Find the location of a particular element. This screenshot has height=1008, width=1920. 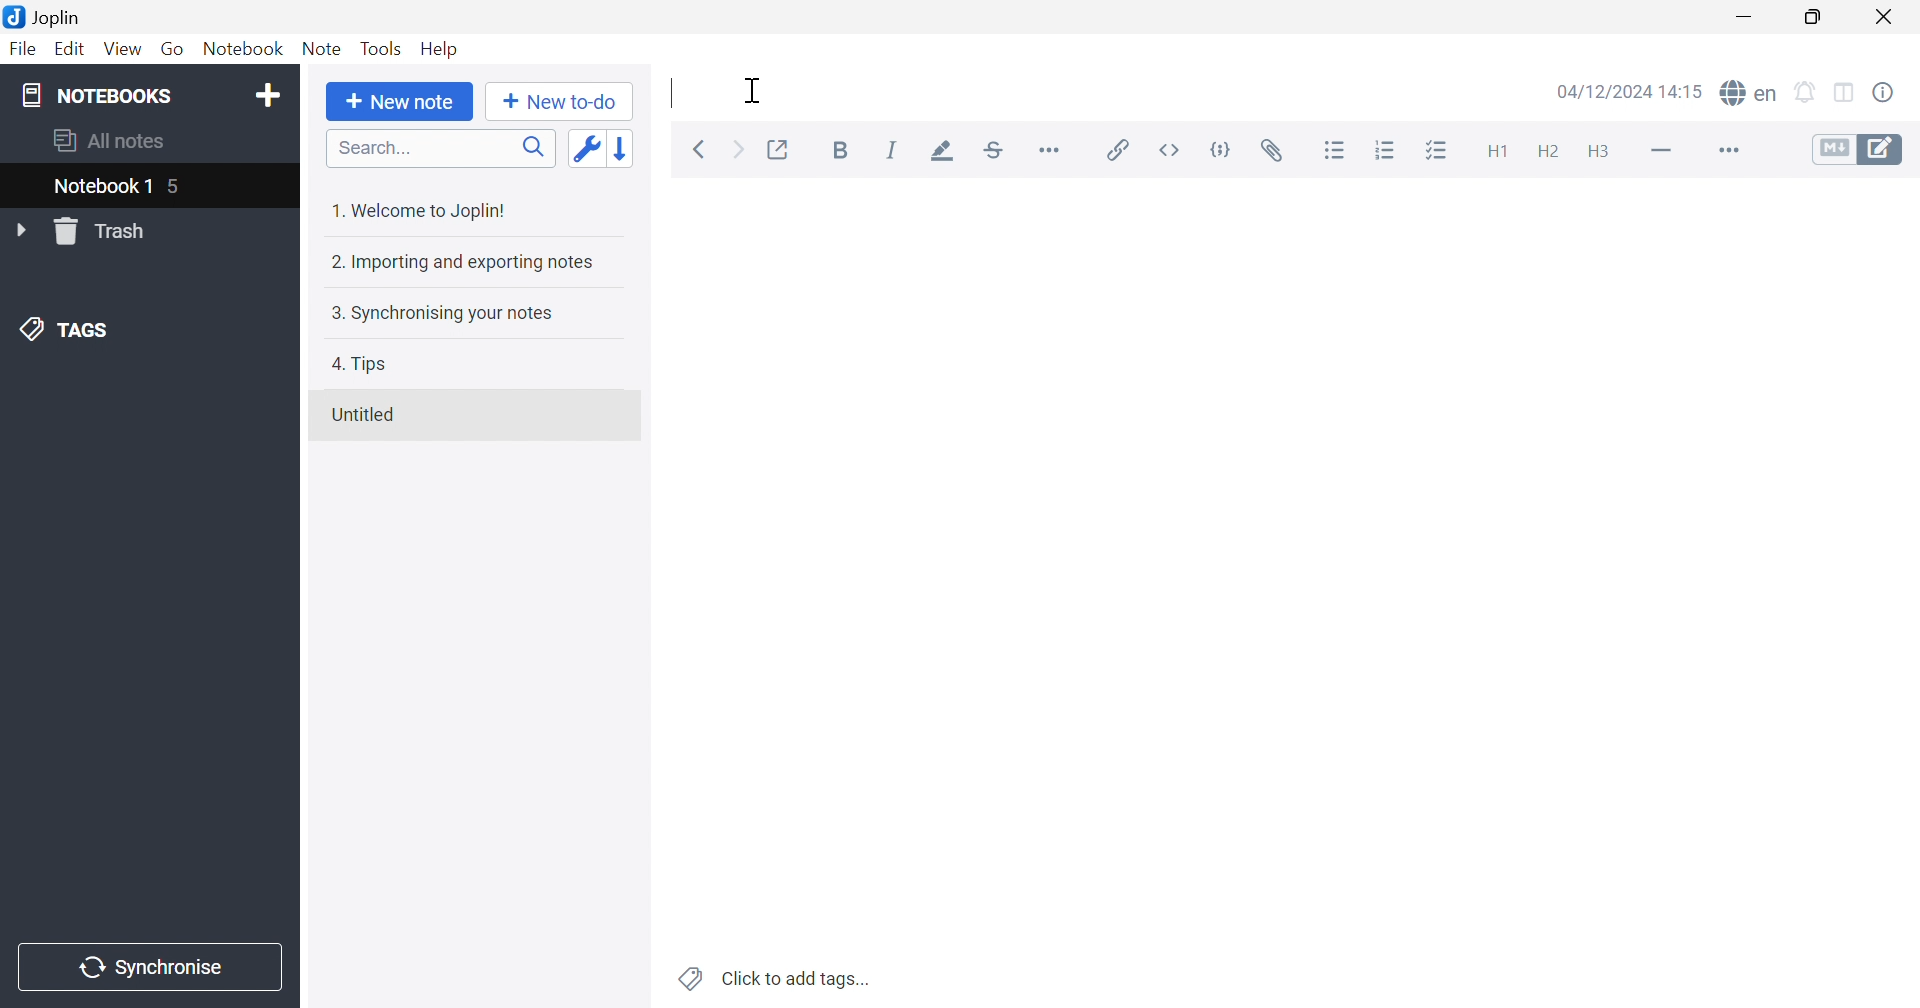

TAGS is located at coordinates (69, 327).